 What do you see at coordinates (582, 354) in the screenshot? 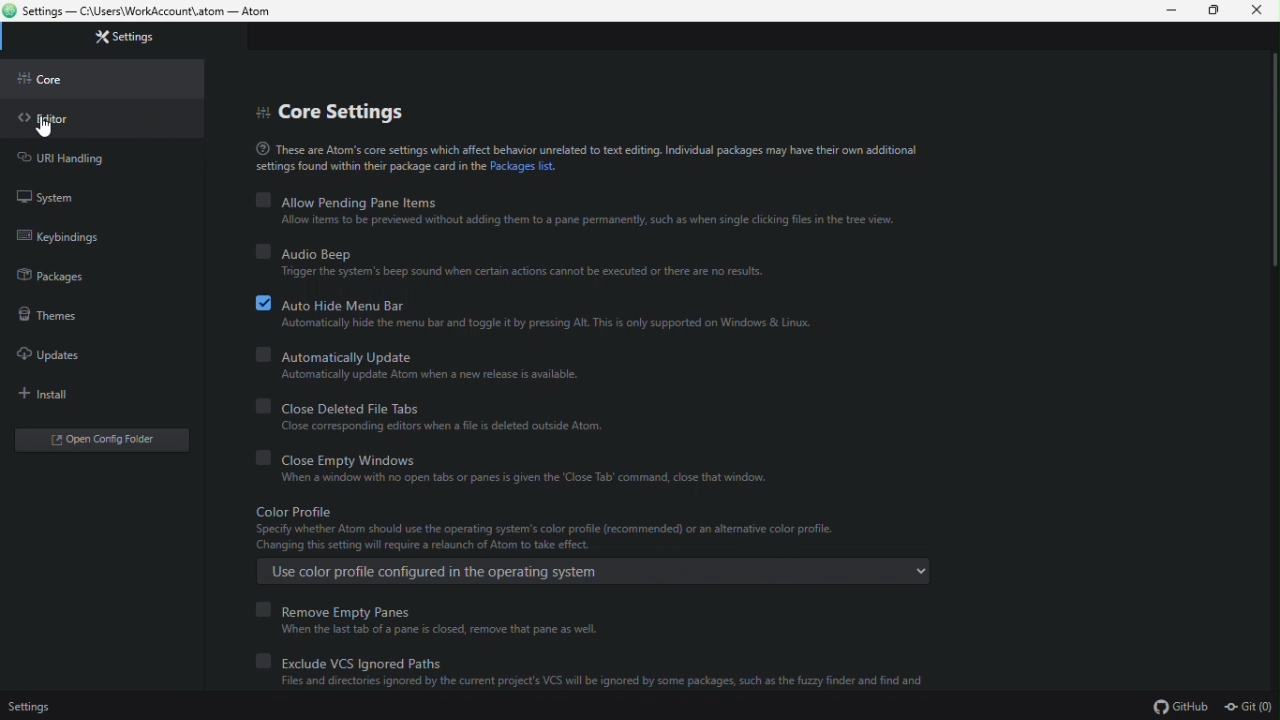
I see `automatically update` at bounding box center [582, 354].